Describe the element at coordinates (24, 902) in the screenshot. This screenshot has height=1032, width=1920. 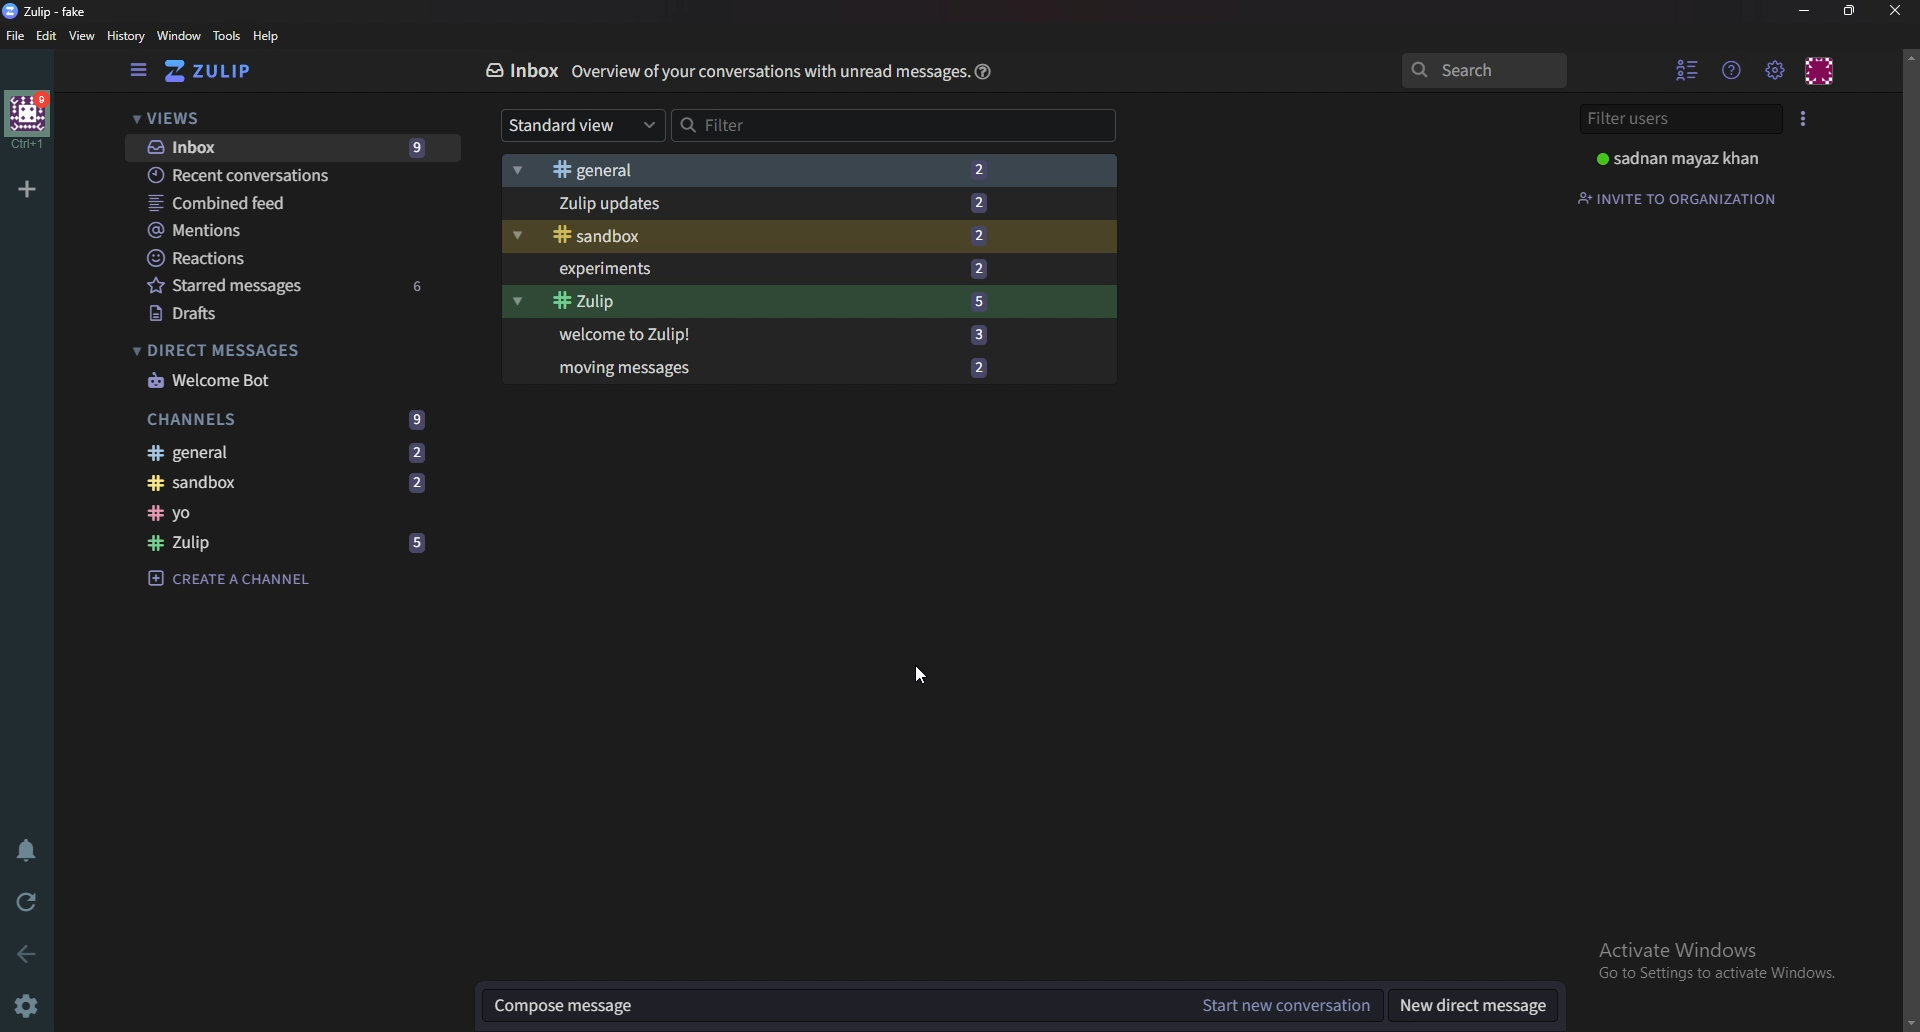
I see `reload` at that location.